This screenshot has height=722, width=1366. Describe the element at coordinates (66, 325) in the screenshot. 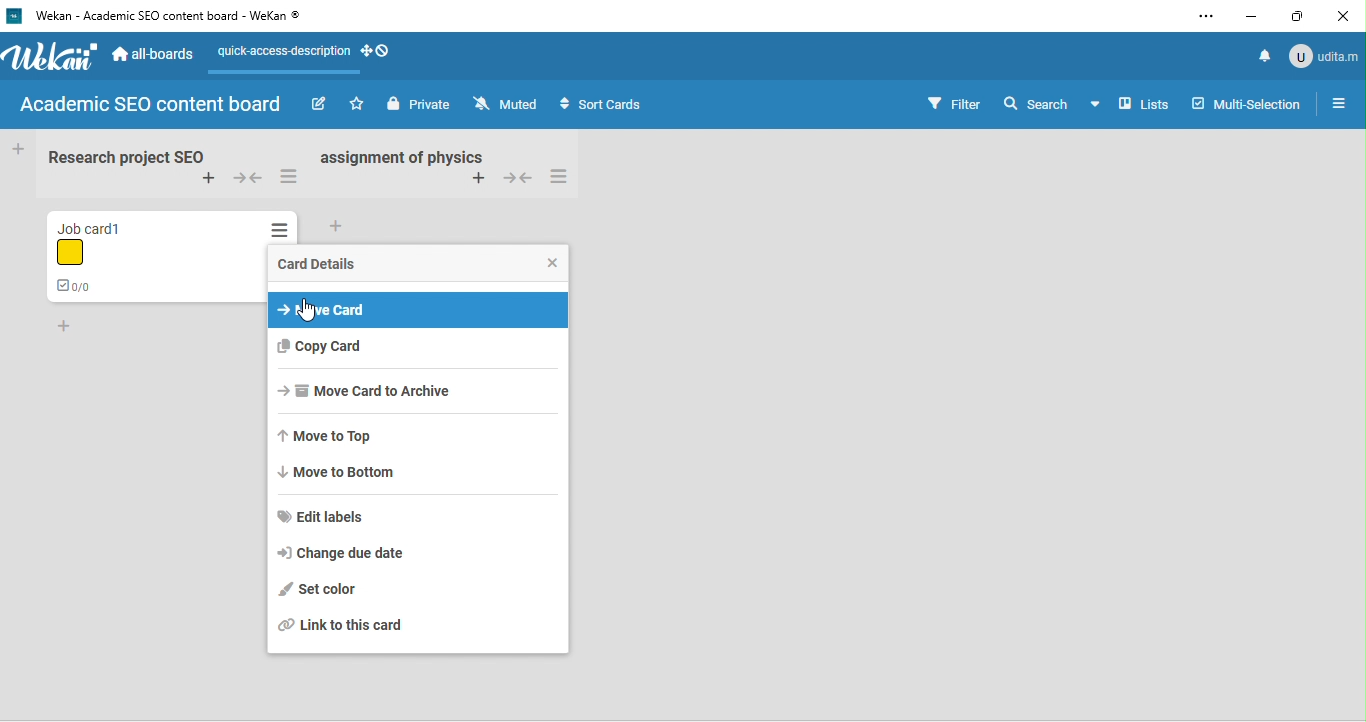

I see `add card` at that location.